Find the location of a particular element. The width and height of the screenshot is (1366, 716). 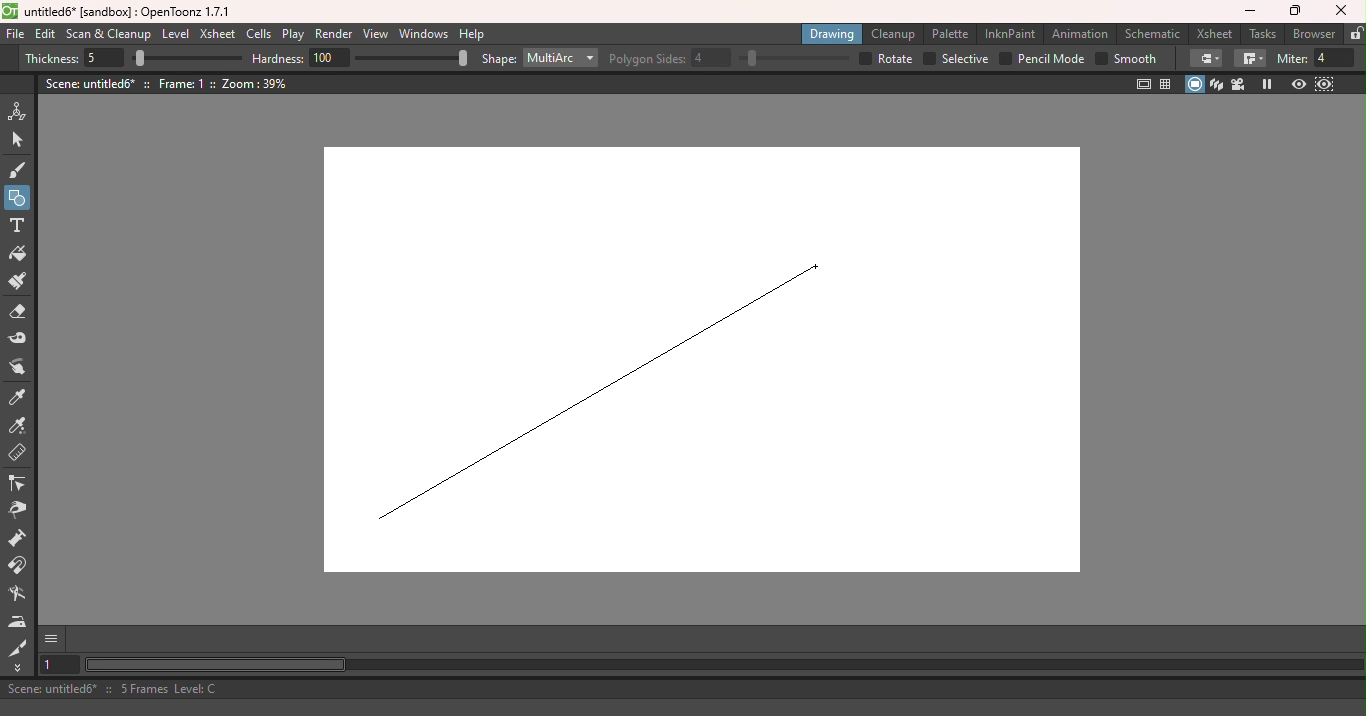

Lock rooms tab is located at coordinates (1355, 33).